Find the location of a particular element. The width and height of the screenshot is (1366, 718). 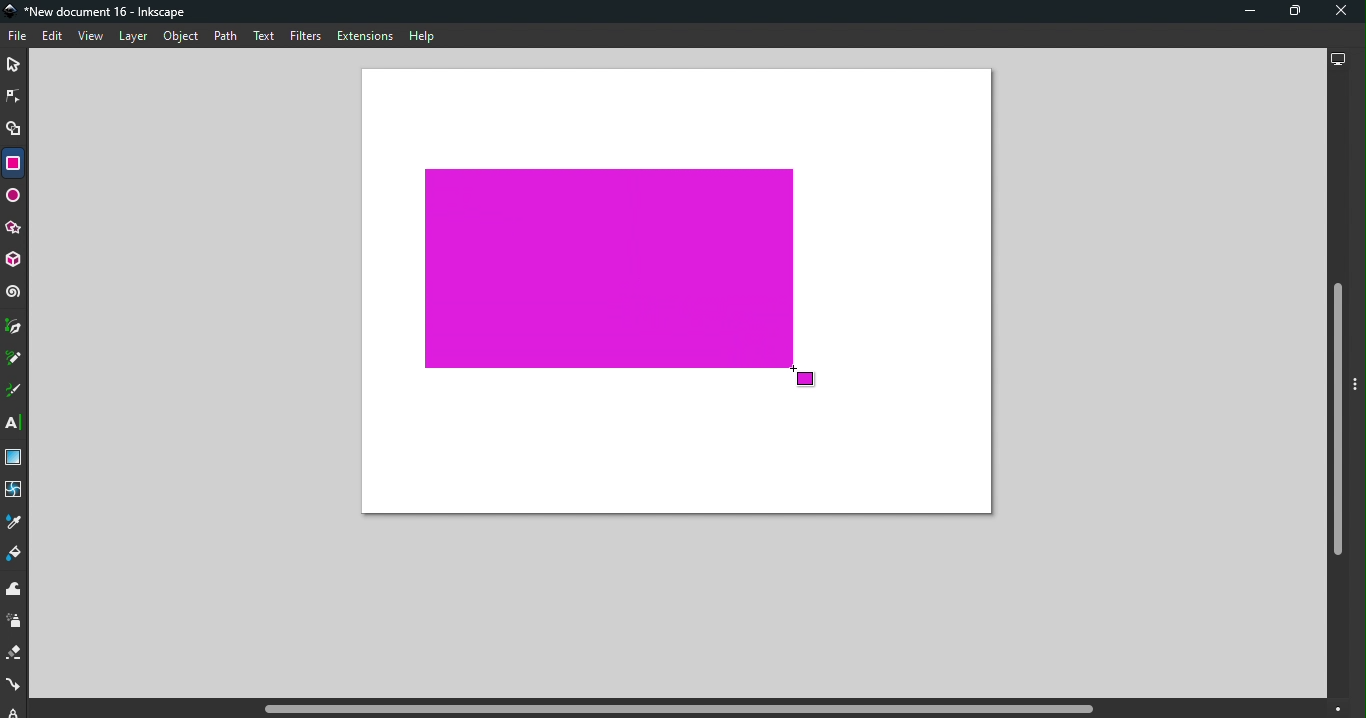

View is located at coordinates (89, 36).